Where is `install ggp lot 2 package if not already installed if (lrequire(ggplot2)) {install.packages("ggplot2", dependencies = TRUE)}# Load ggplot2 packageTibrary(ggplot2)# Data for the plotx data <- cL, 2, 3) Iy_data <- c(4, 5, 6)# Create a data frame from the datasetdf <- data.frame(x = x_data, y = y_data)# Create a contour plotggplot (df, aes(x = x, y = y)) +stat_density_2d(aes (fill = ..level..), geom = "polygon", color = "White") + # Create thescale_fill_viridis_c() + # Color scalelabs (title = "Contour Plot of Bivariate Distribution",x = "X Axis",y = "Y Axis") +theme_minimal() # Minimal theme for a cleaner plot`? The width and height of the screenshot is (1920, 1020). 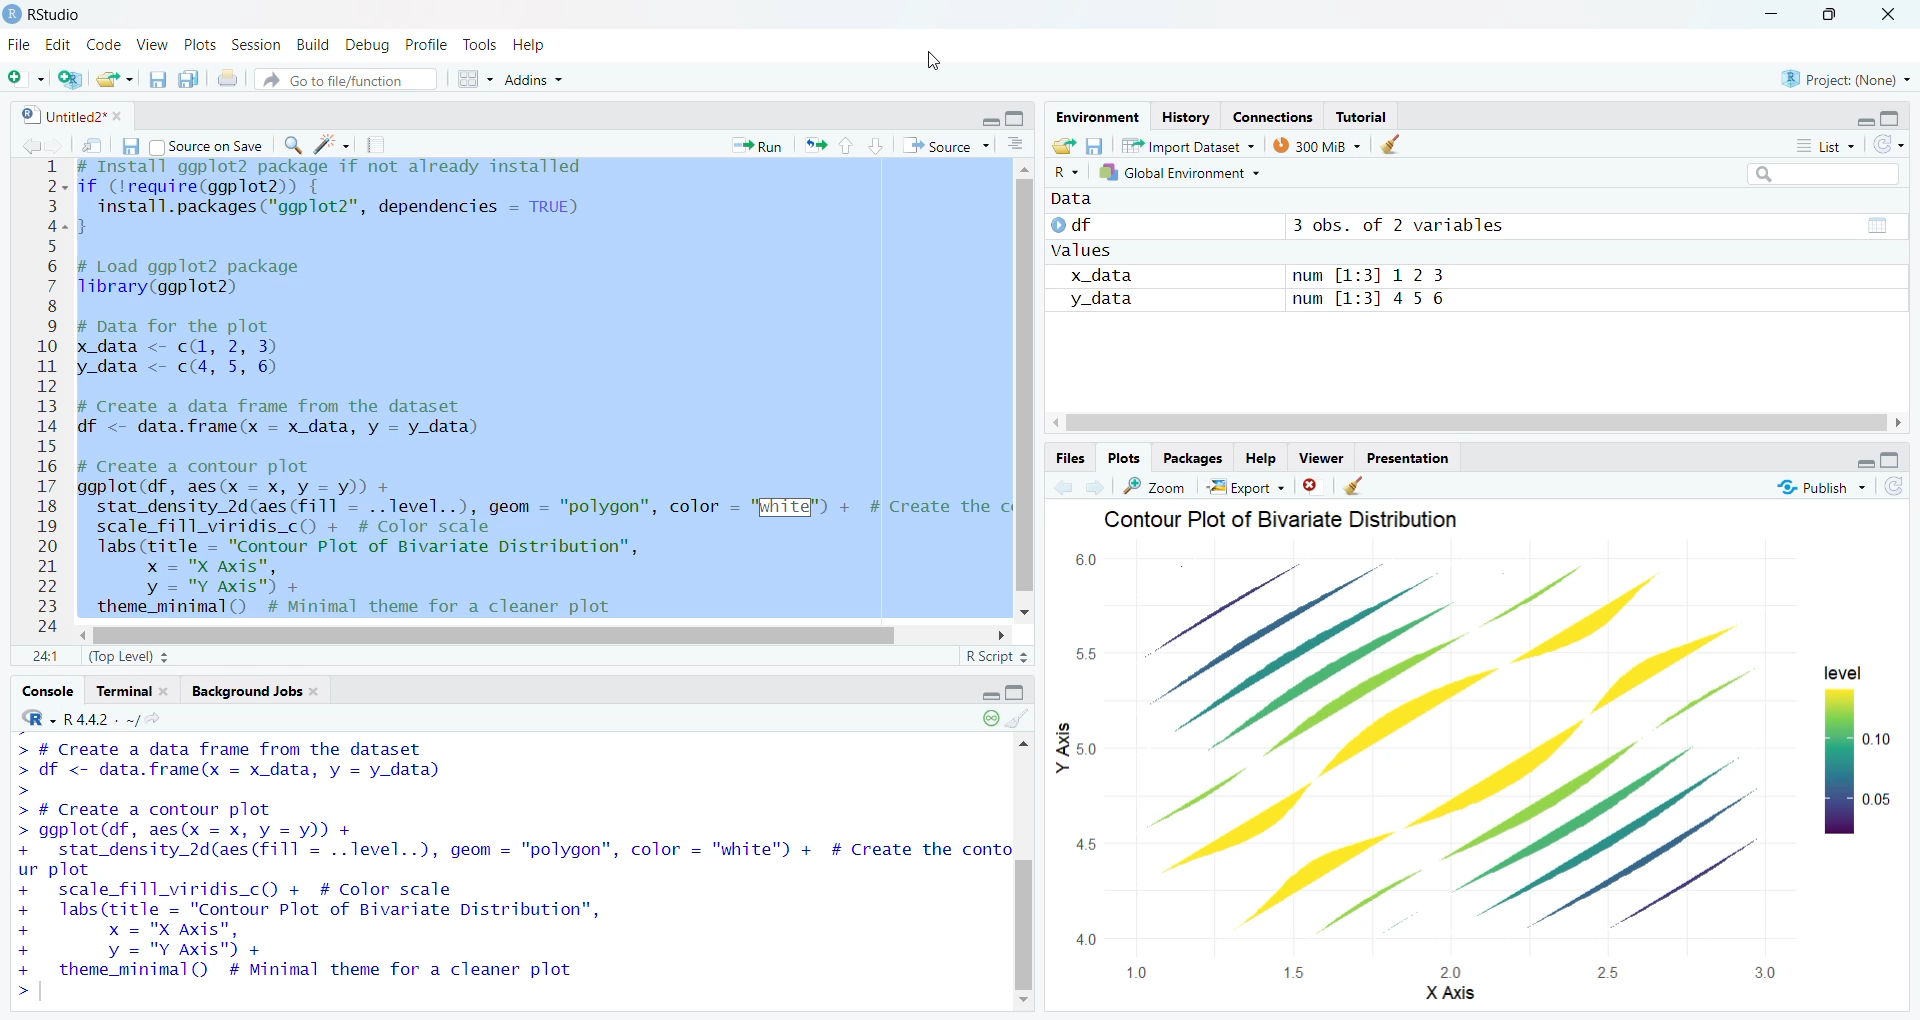
install ggp lot 2 package if not already installed if (lrequire(ggplot2)) {install.packages("ggplot2", dependencies = TRUE)}# Load ggplot2 packageTibrary(ggplot2)# Data for the plotx data <- cL, 2, 3) Iy_data <- c(4, 5, 6)# Create a data frame from the datasetdf <- data.frame(x = x_data, y = y_data)# Create a contour plotggplot (df, aes(x = x, y = y)) +stat_density_2d(aes (fill = ..level..), geom = "polygon", color = "White") + # Create thescale_fill_viridis_c() + # Color scalelabs (title = "Contour Plot of Bivariate Distribution",x = "X Axis",y = "Y Axis") +theme_minimal() # Minimal theme for a cleaner plot is located at coordinates (536, 390).